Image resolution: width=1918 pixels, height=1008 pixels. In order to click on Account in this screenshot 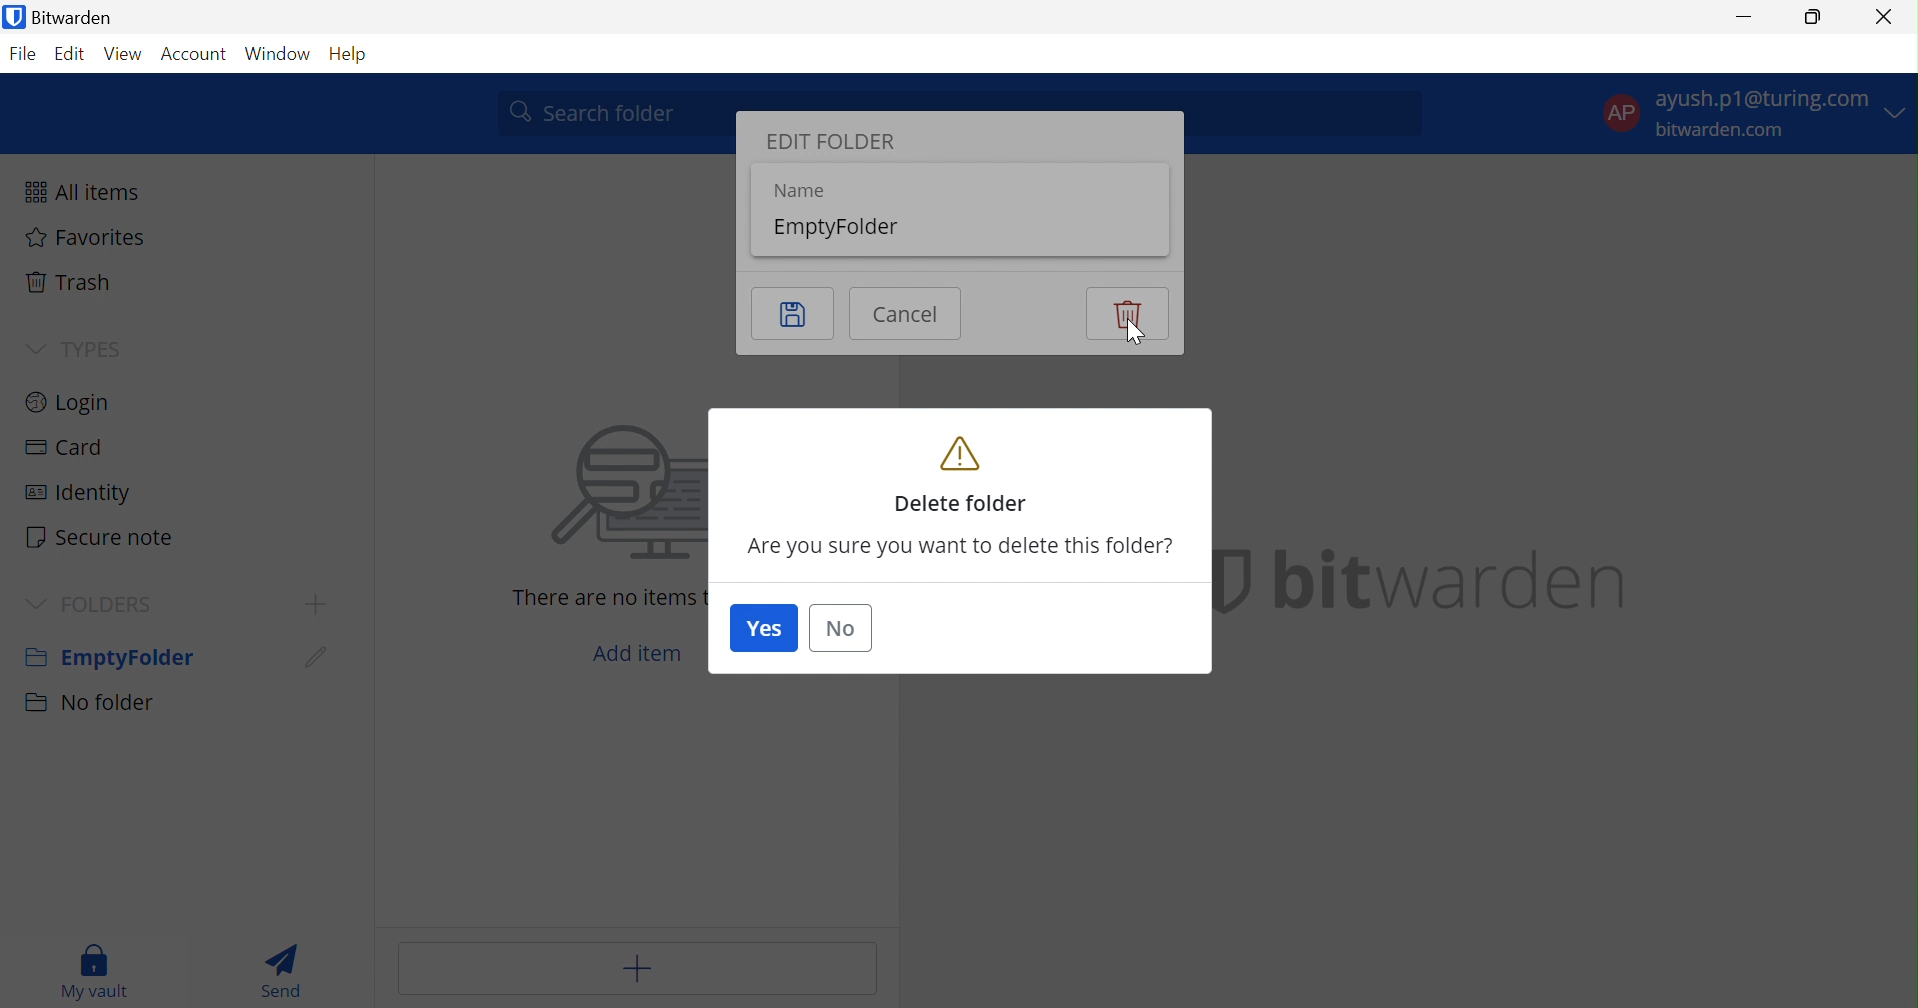, I will do `click(192, 55)`.